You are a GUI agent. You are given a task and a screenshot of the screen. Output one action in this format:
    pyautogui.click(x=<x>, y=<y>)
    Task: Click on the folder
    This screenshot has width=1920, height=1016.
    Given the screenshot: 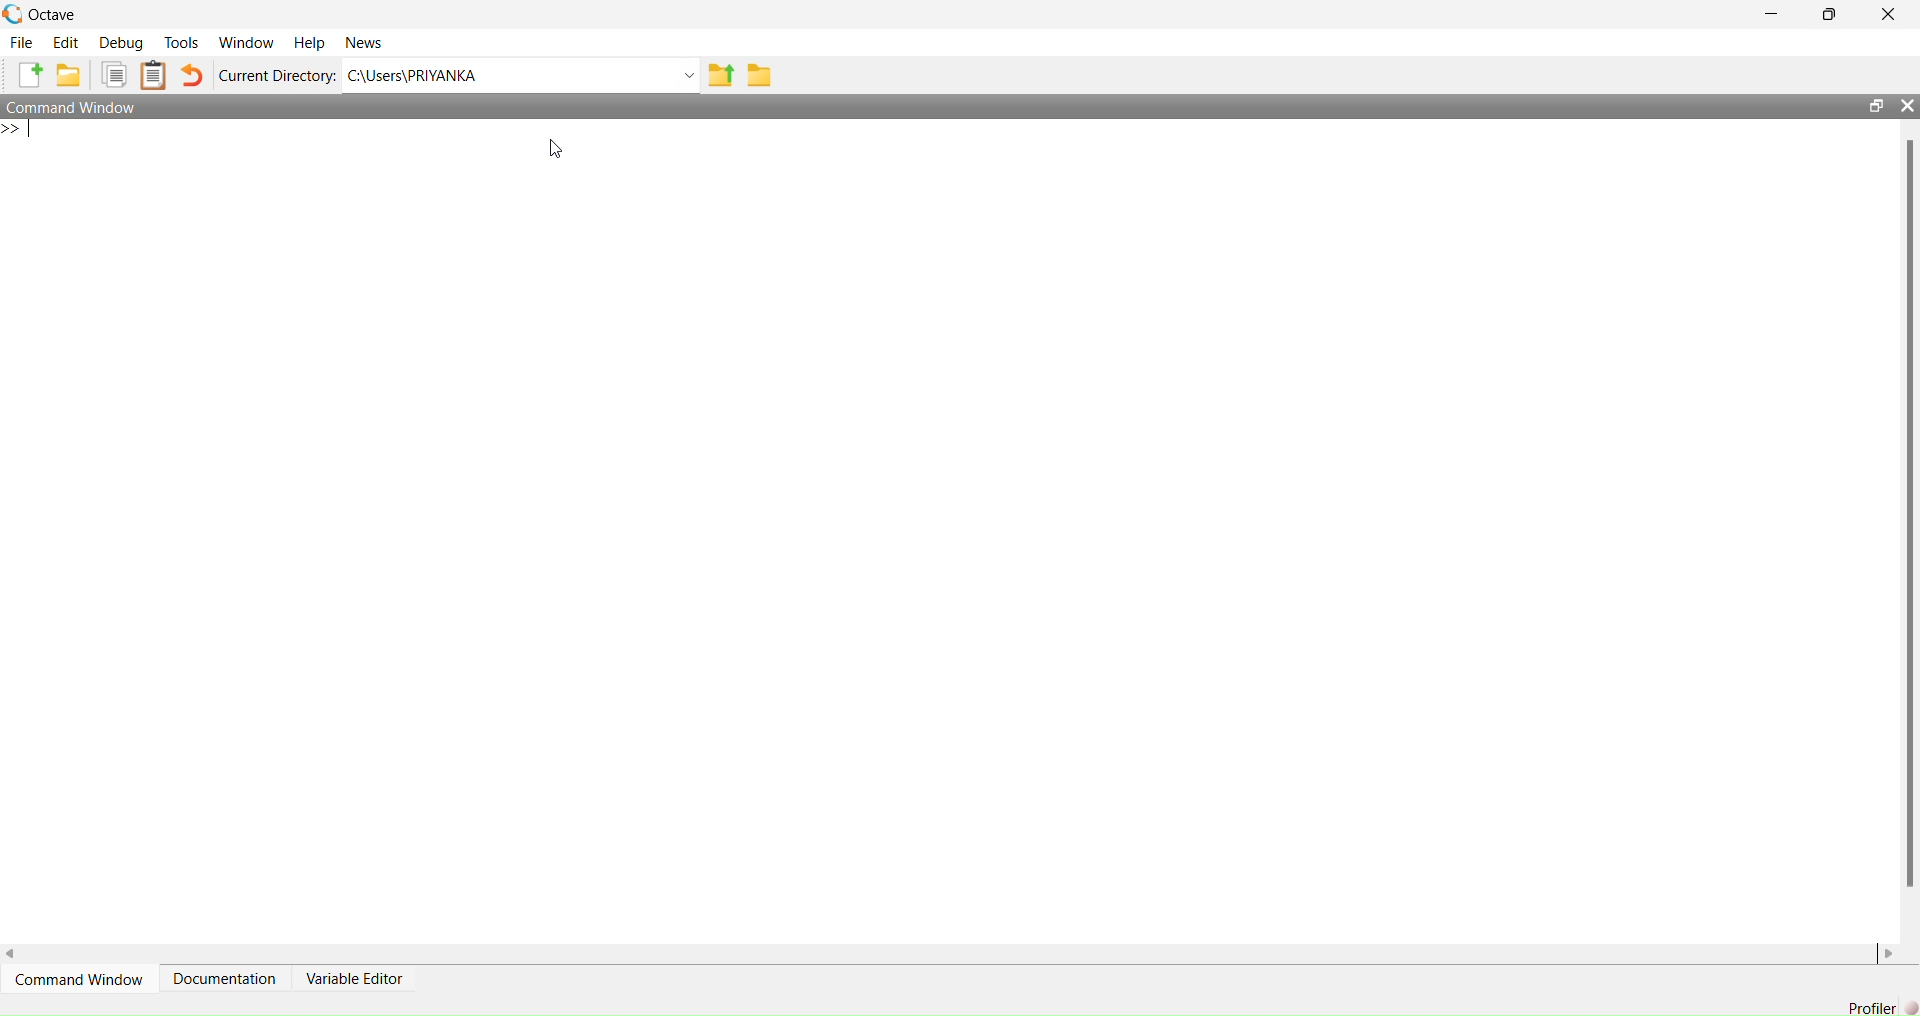 What is the action you would take?
    pyautogui.click(x=761, y=75)
    